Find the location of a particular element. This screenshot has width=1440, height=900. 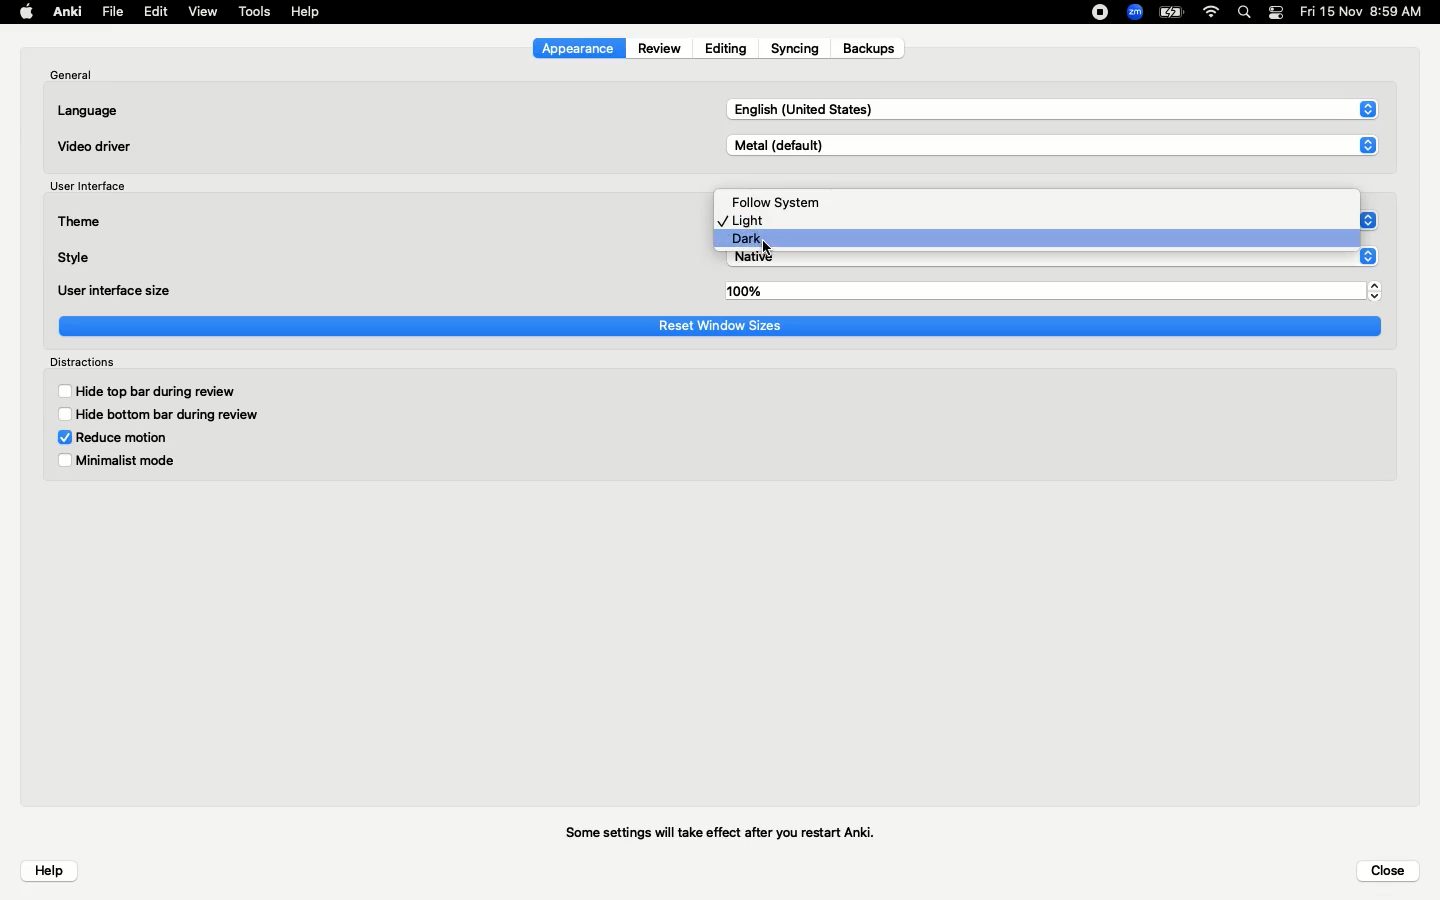

Date/time is located at coordinates (1361, 13).